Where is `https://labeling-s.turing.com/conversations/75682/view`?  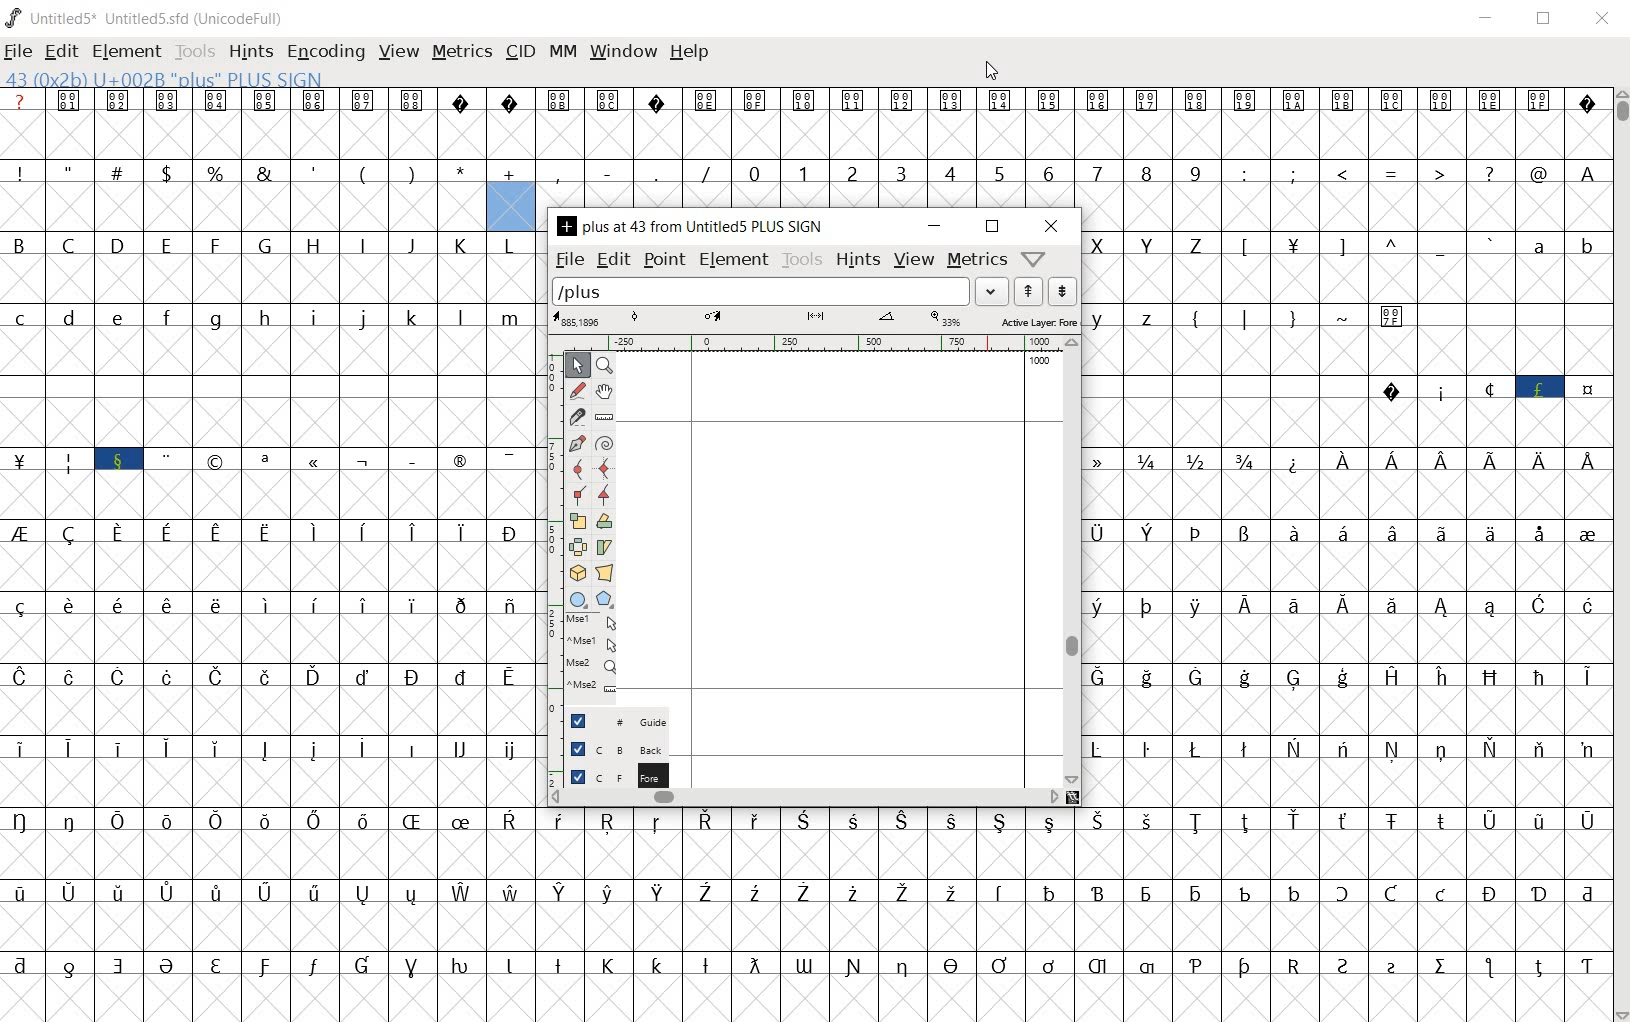
https://labeling-s.turing.com/conversations/75682/view is located at coordinates (1292, 916).